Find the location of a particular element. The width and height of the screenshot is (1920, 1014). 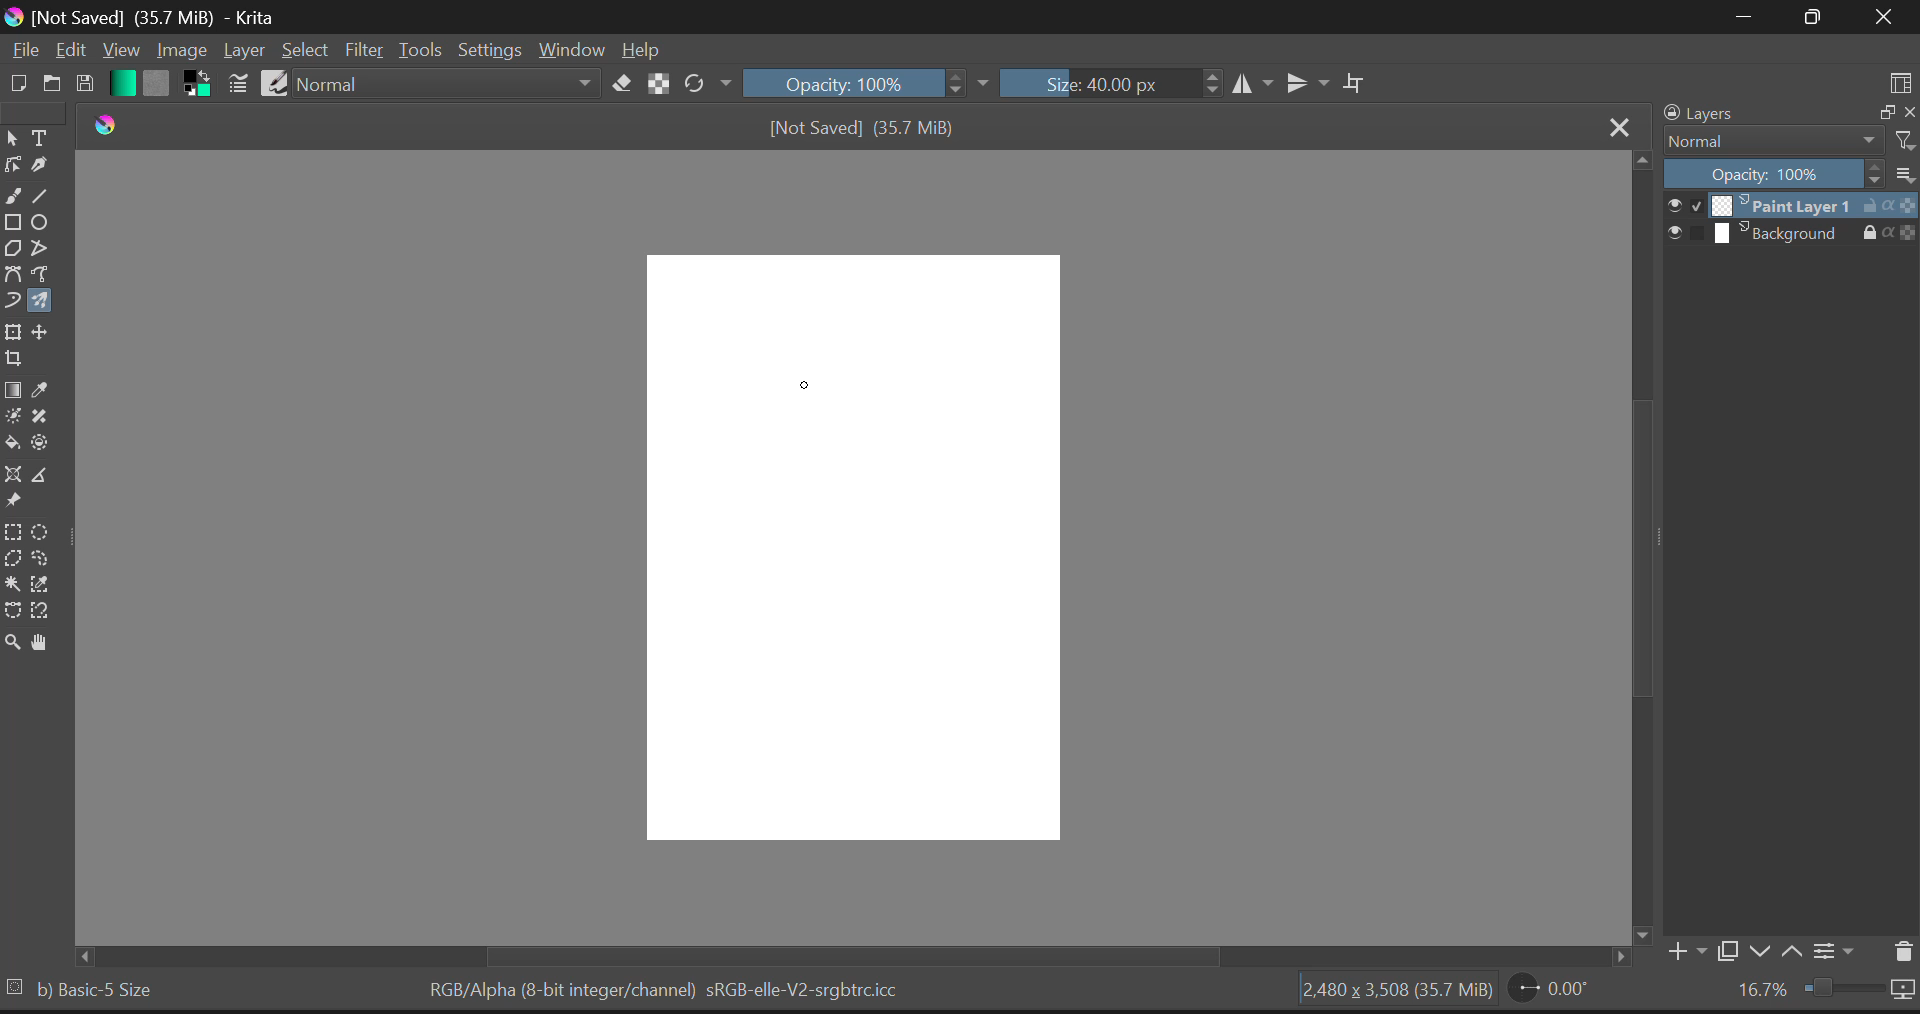

[Not Saved] (35.7 MiB) is located at coordinates (880, 129).